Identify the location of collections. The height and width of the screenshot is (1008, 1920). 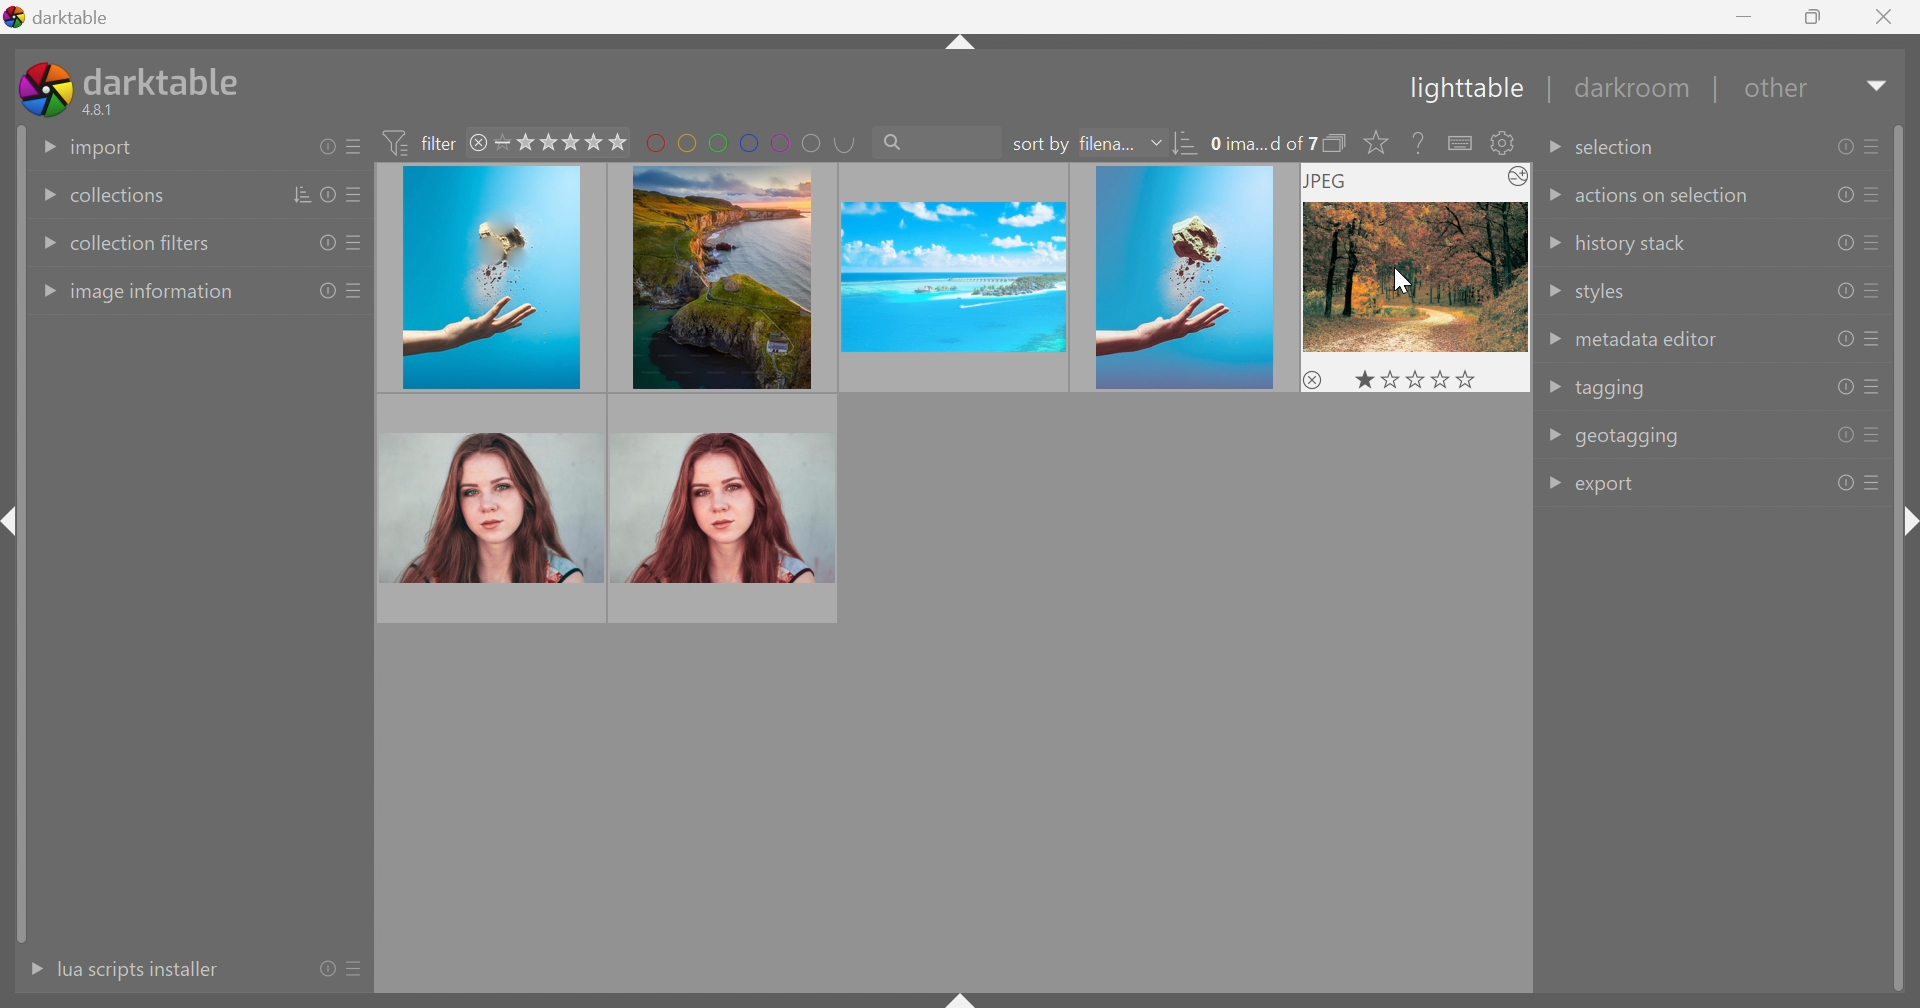
(116, 197).